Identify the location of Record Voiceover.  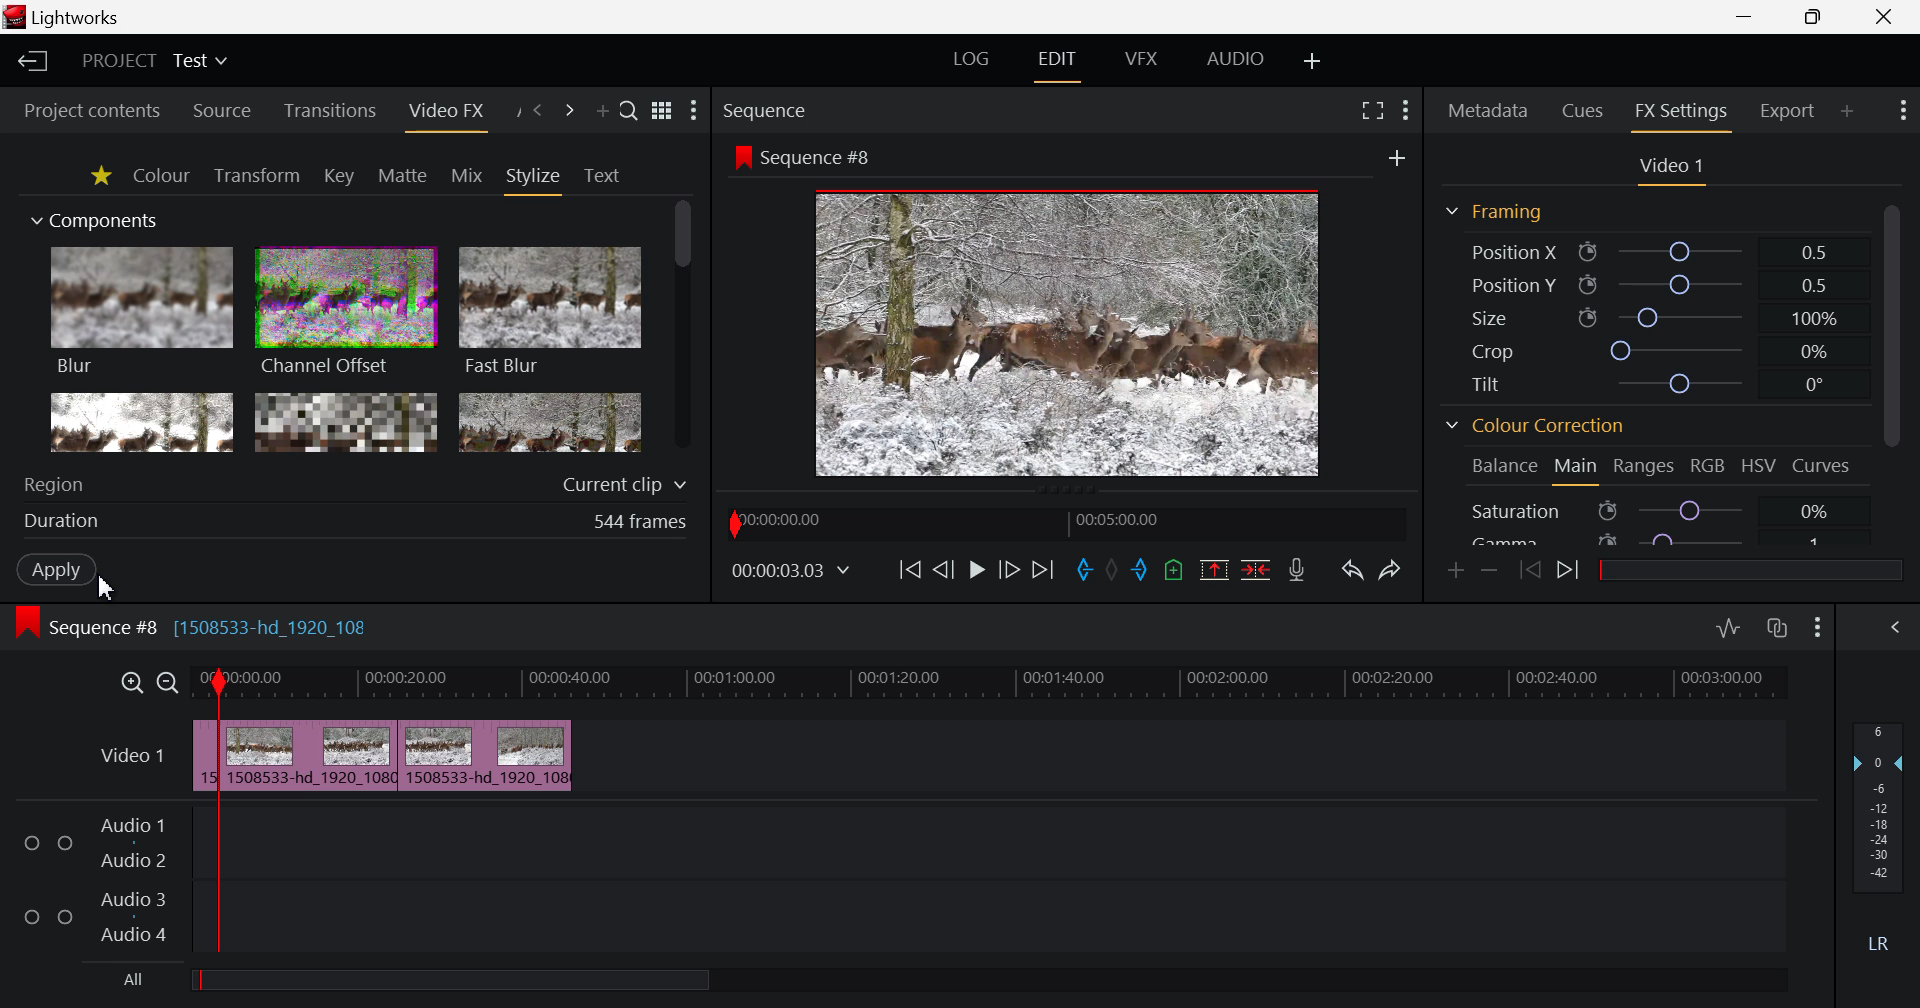
(1300, 570).